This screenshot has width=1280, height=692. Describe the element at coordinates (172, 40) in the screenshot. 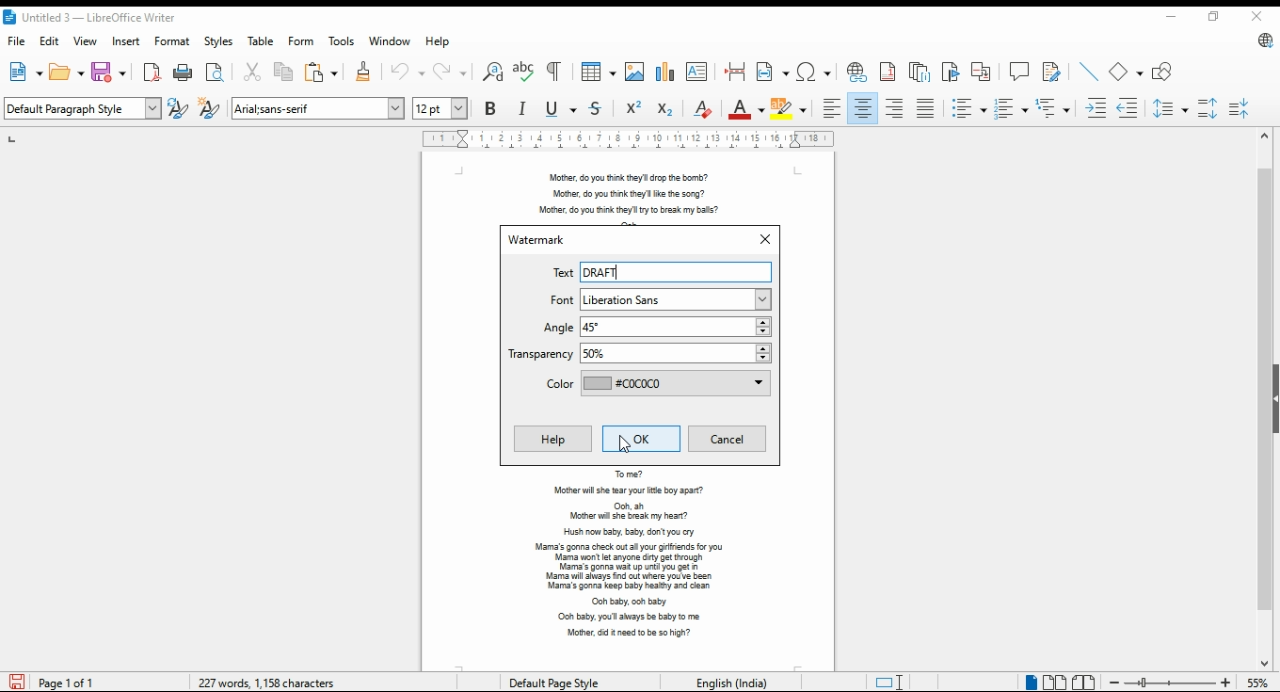

I see `format` at that location.